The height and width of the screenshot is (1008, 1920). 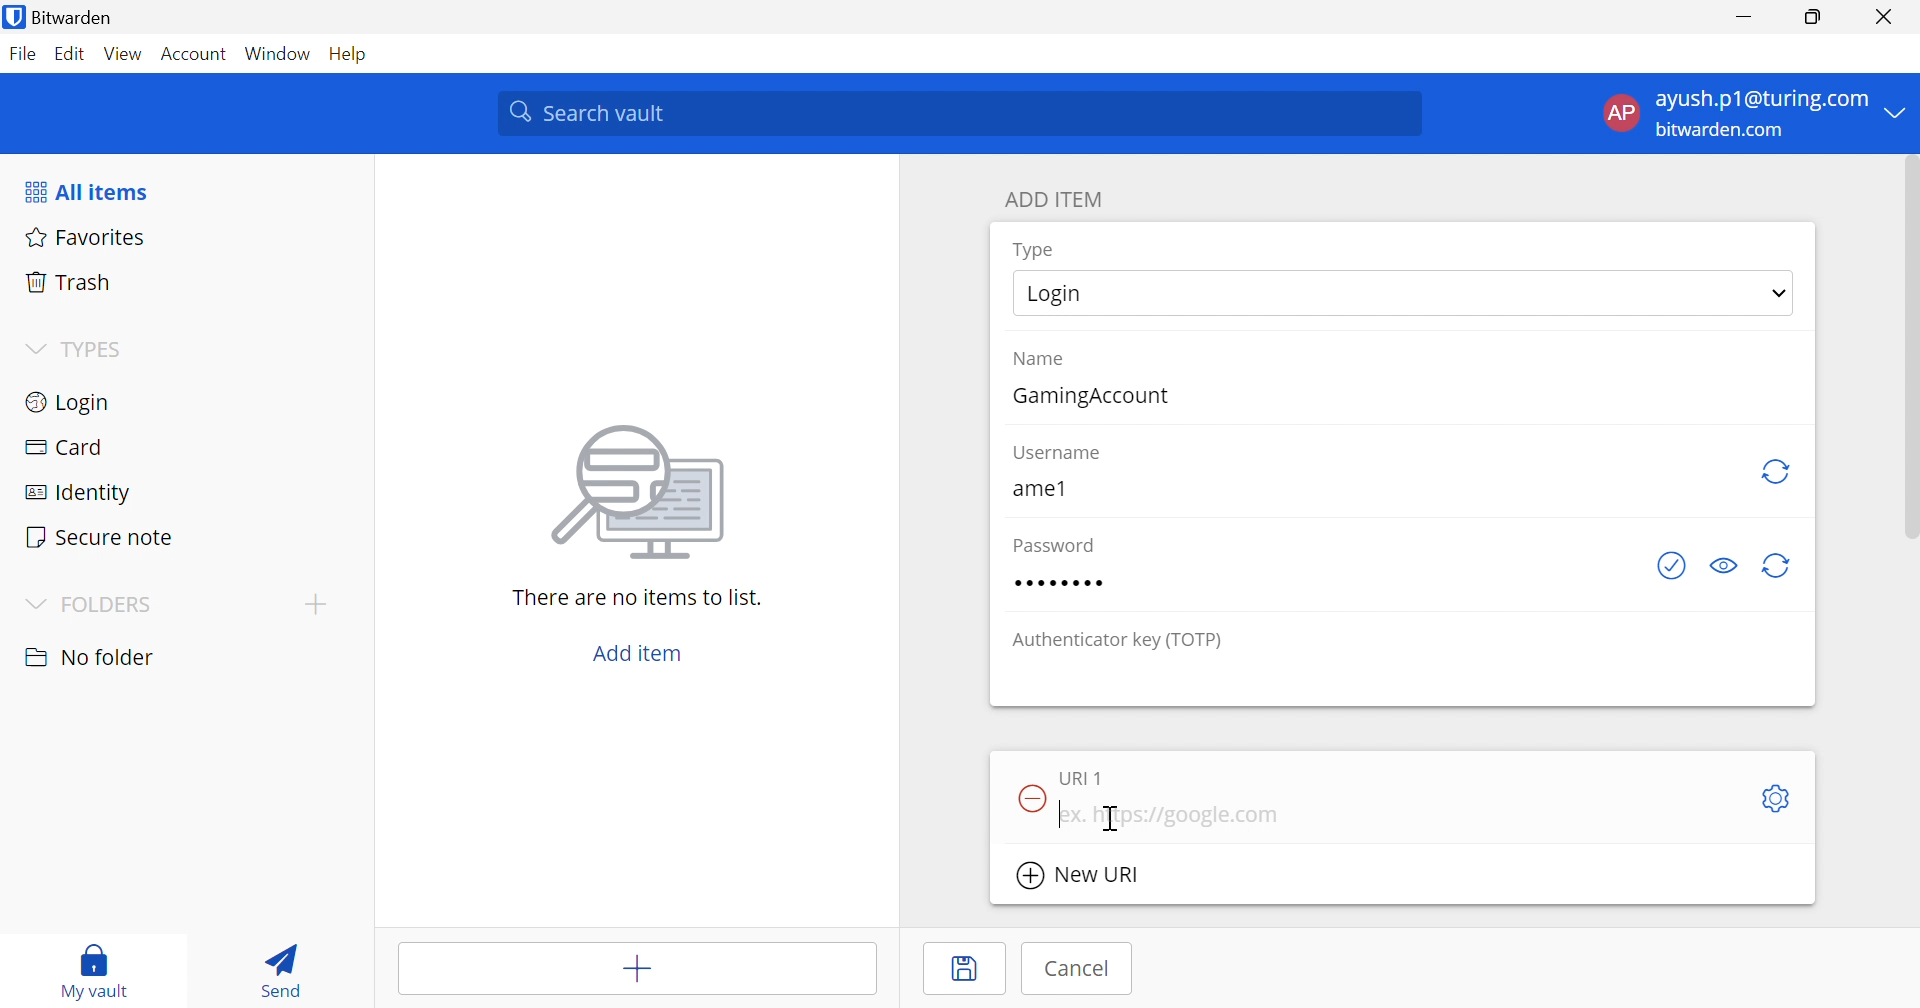 What do you see at coordinates (1037, 488) in the screenshot?
I see `ame1` at bounding box center [1037, 488].